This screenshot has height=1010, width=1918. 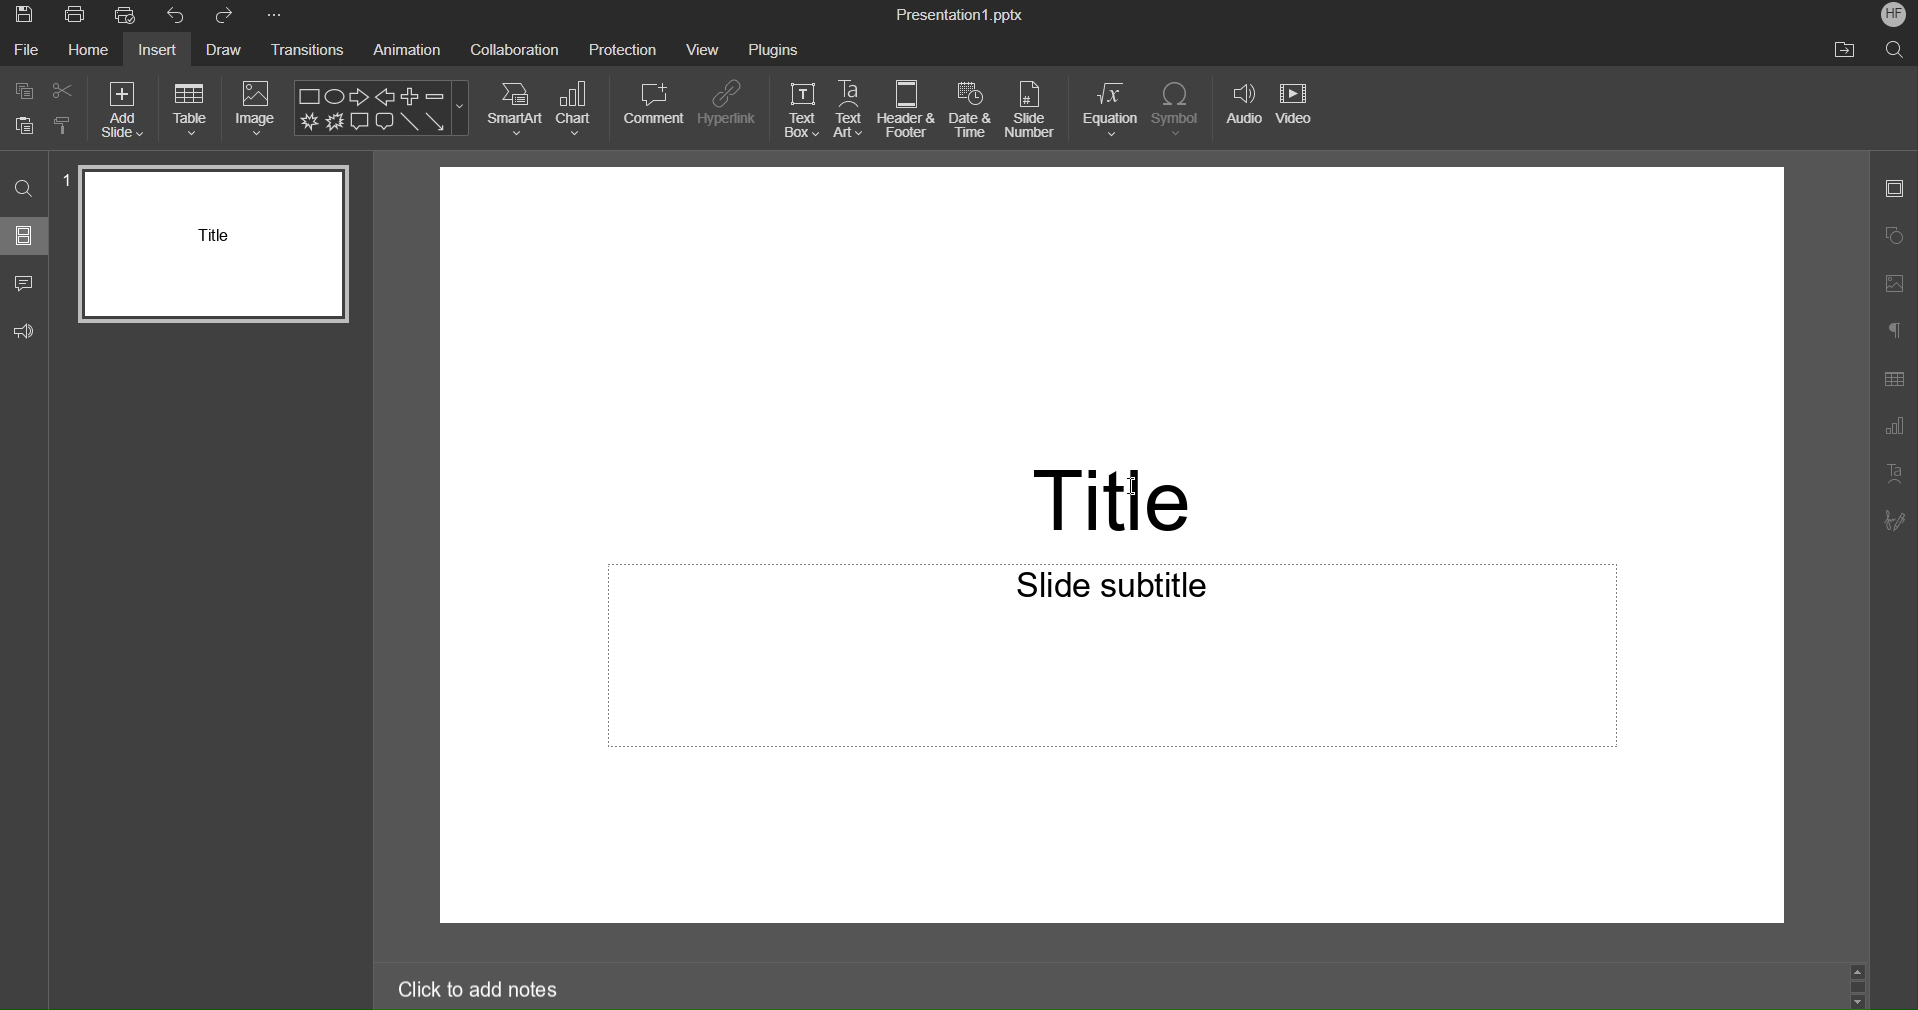 I want to click on Cut, so click(x=62, y=93).